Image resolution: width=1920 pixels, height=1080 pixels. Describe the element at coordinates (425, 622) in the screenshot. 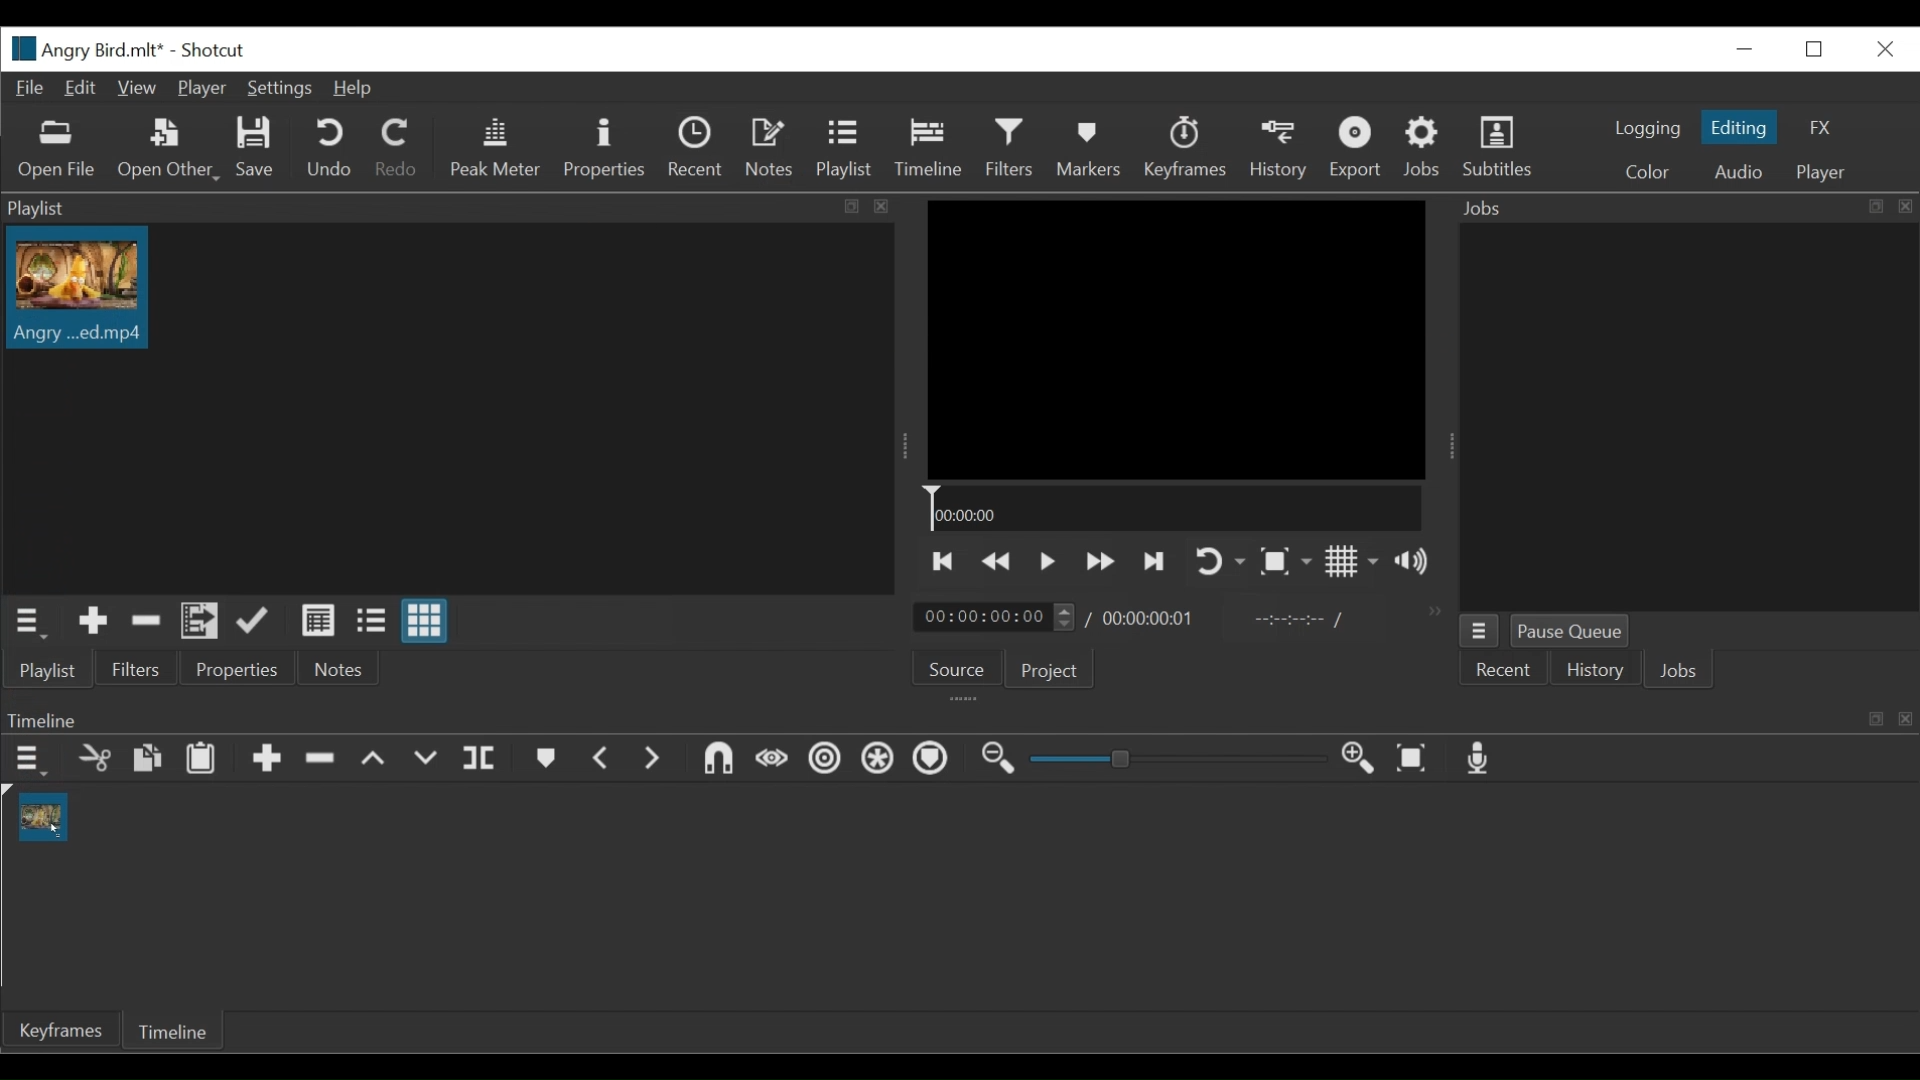

I see `View as icons` at that location.